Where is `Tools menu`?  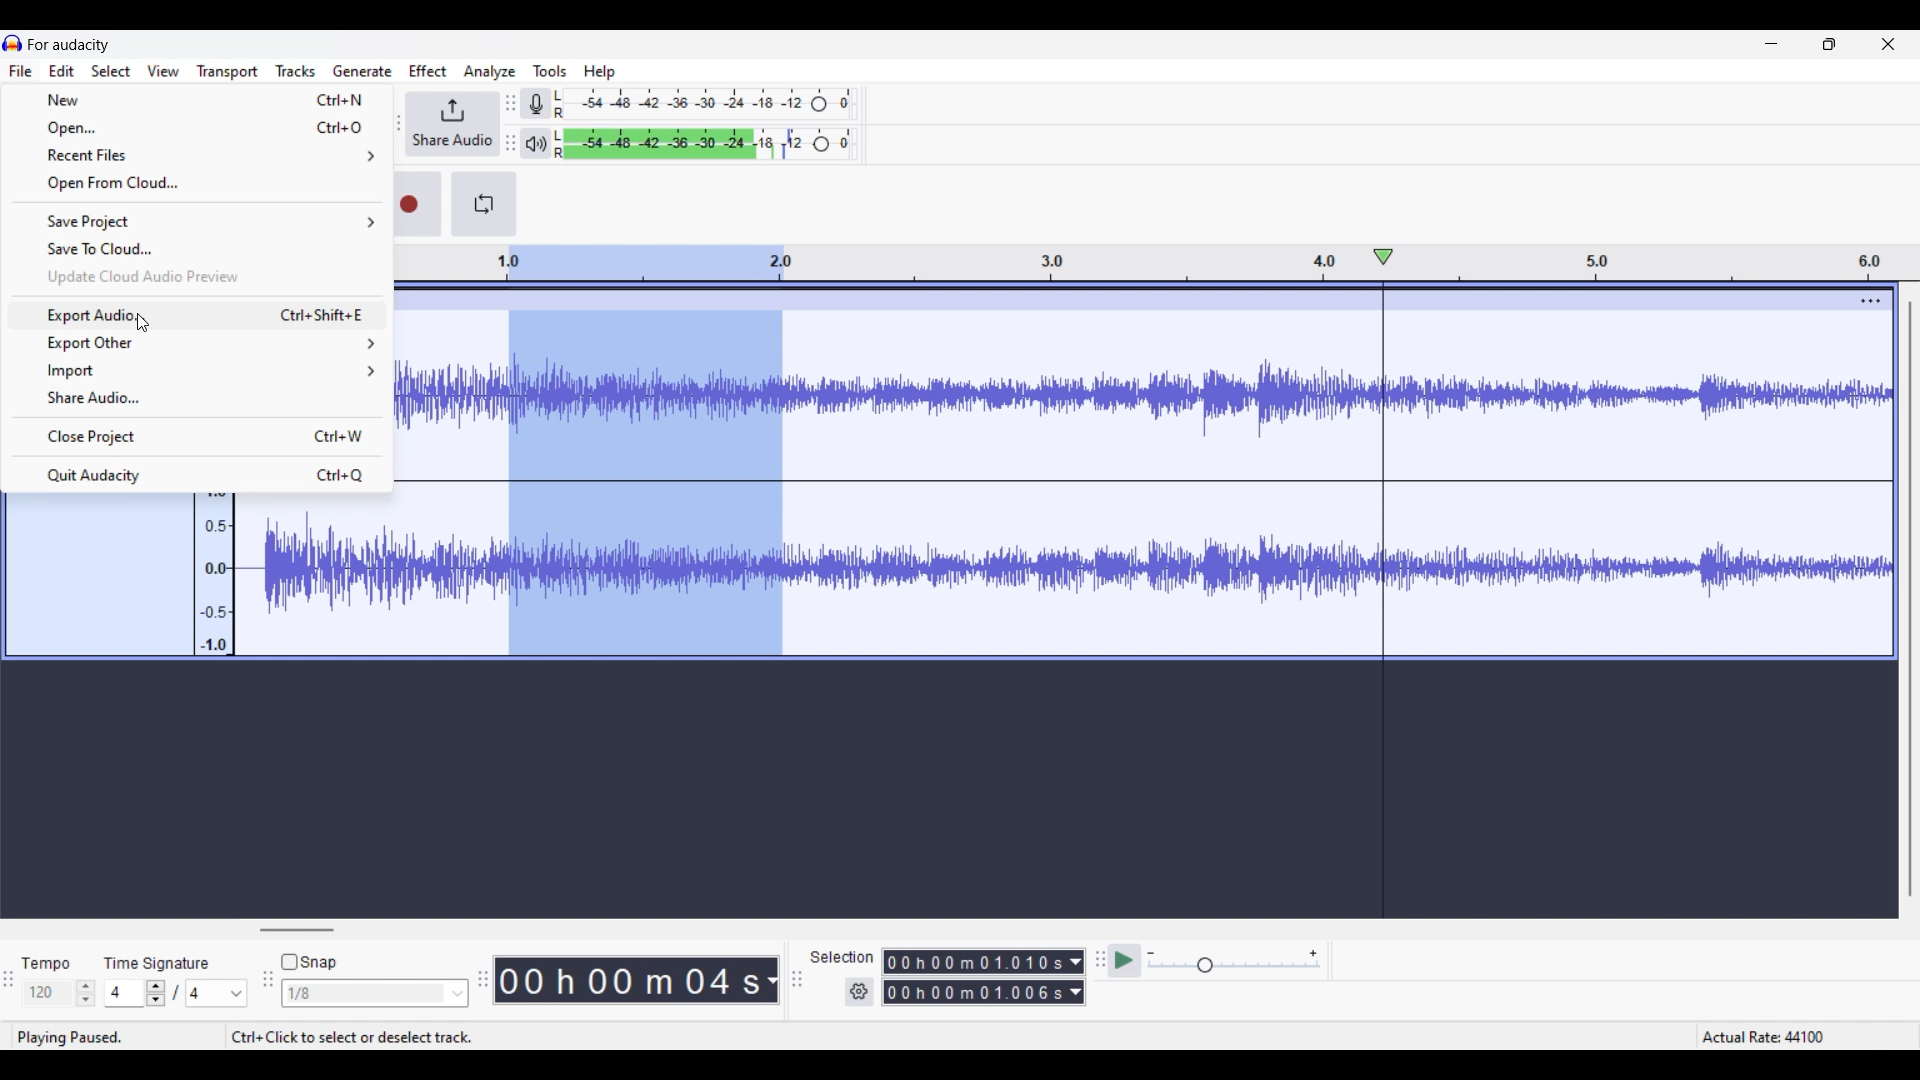 Tools menu is located at coordinates (550, 71).